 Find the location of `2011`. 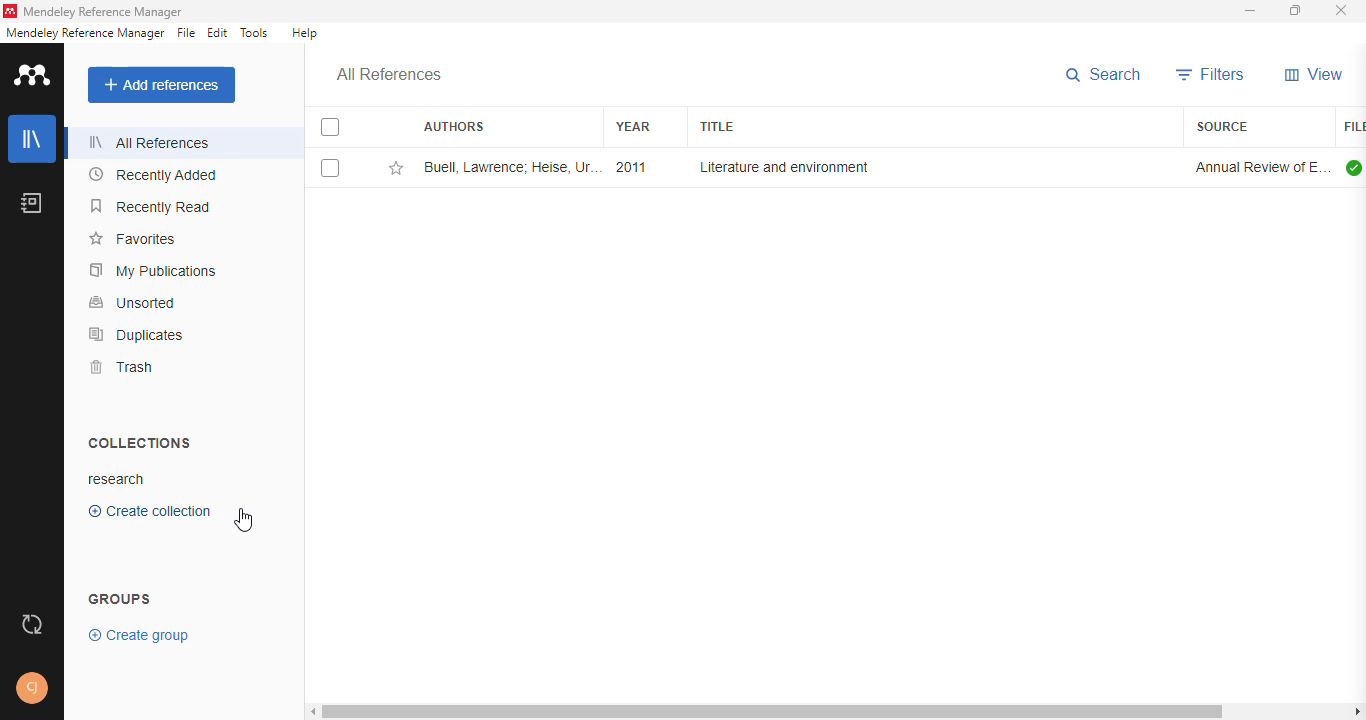

2011 is located at coordinates (630, 167).